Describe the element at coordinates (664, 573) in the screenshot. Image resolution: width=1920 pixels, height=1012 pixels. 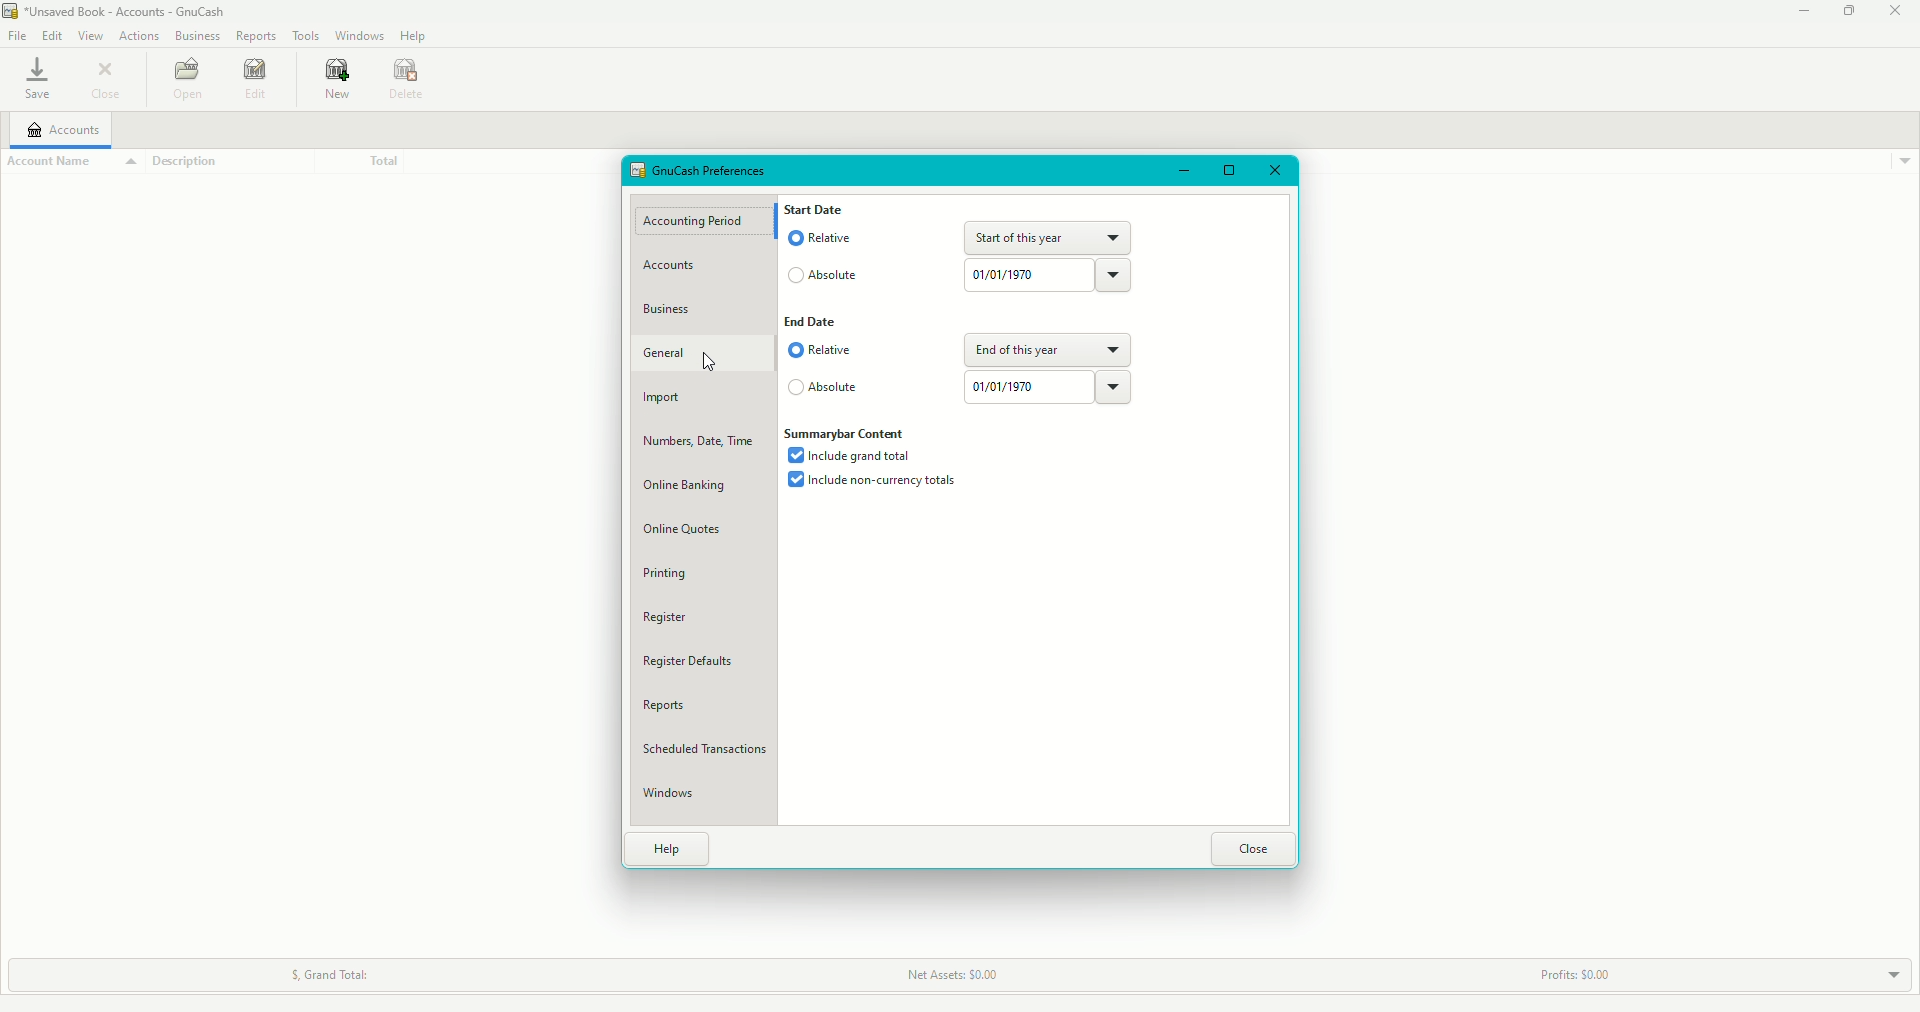
I see `Printing` at that location.